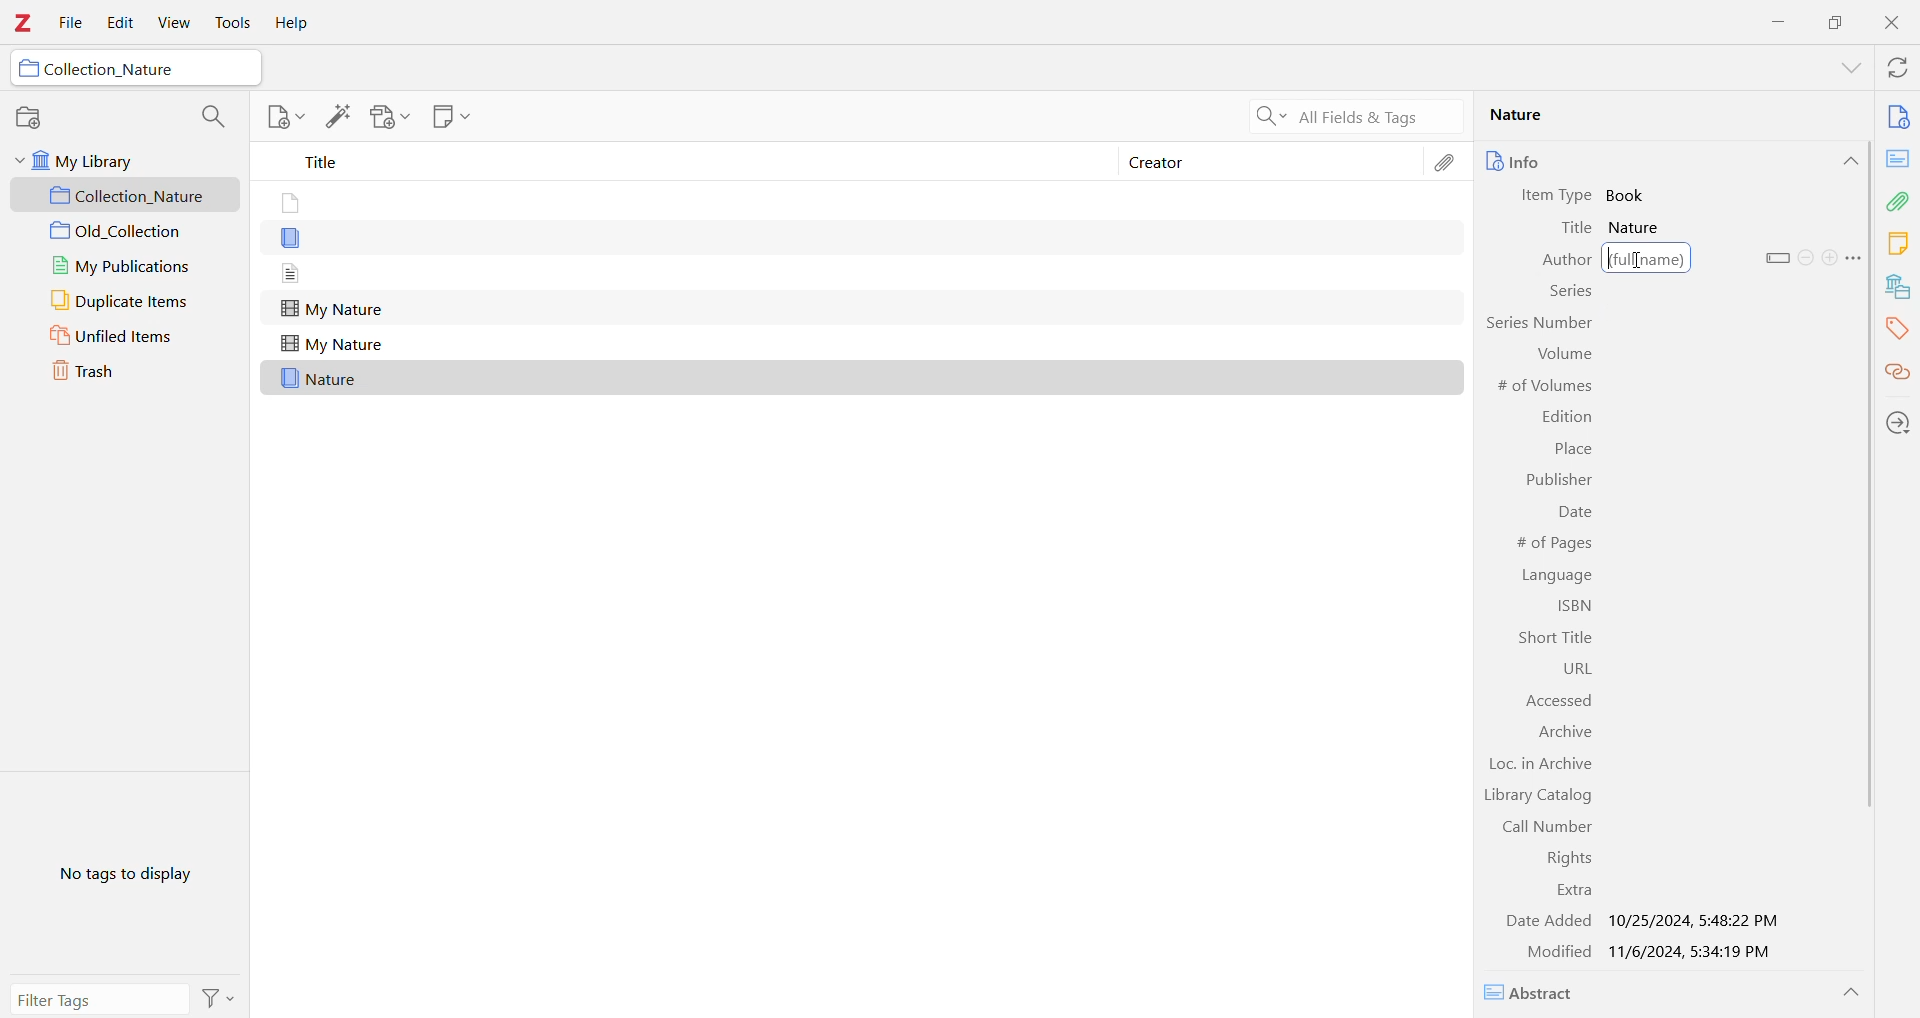 This screenshot has width=1920, height=1018. Describe the element at coordinates (1560, 196) in the screenshot. I see `Item Type` at that location.